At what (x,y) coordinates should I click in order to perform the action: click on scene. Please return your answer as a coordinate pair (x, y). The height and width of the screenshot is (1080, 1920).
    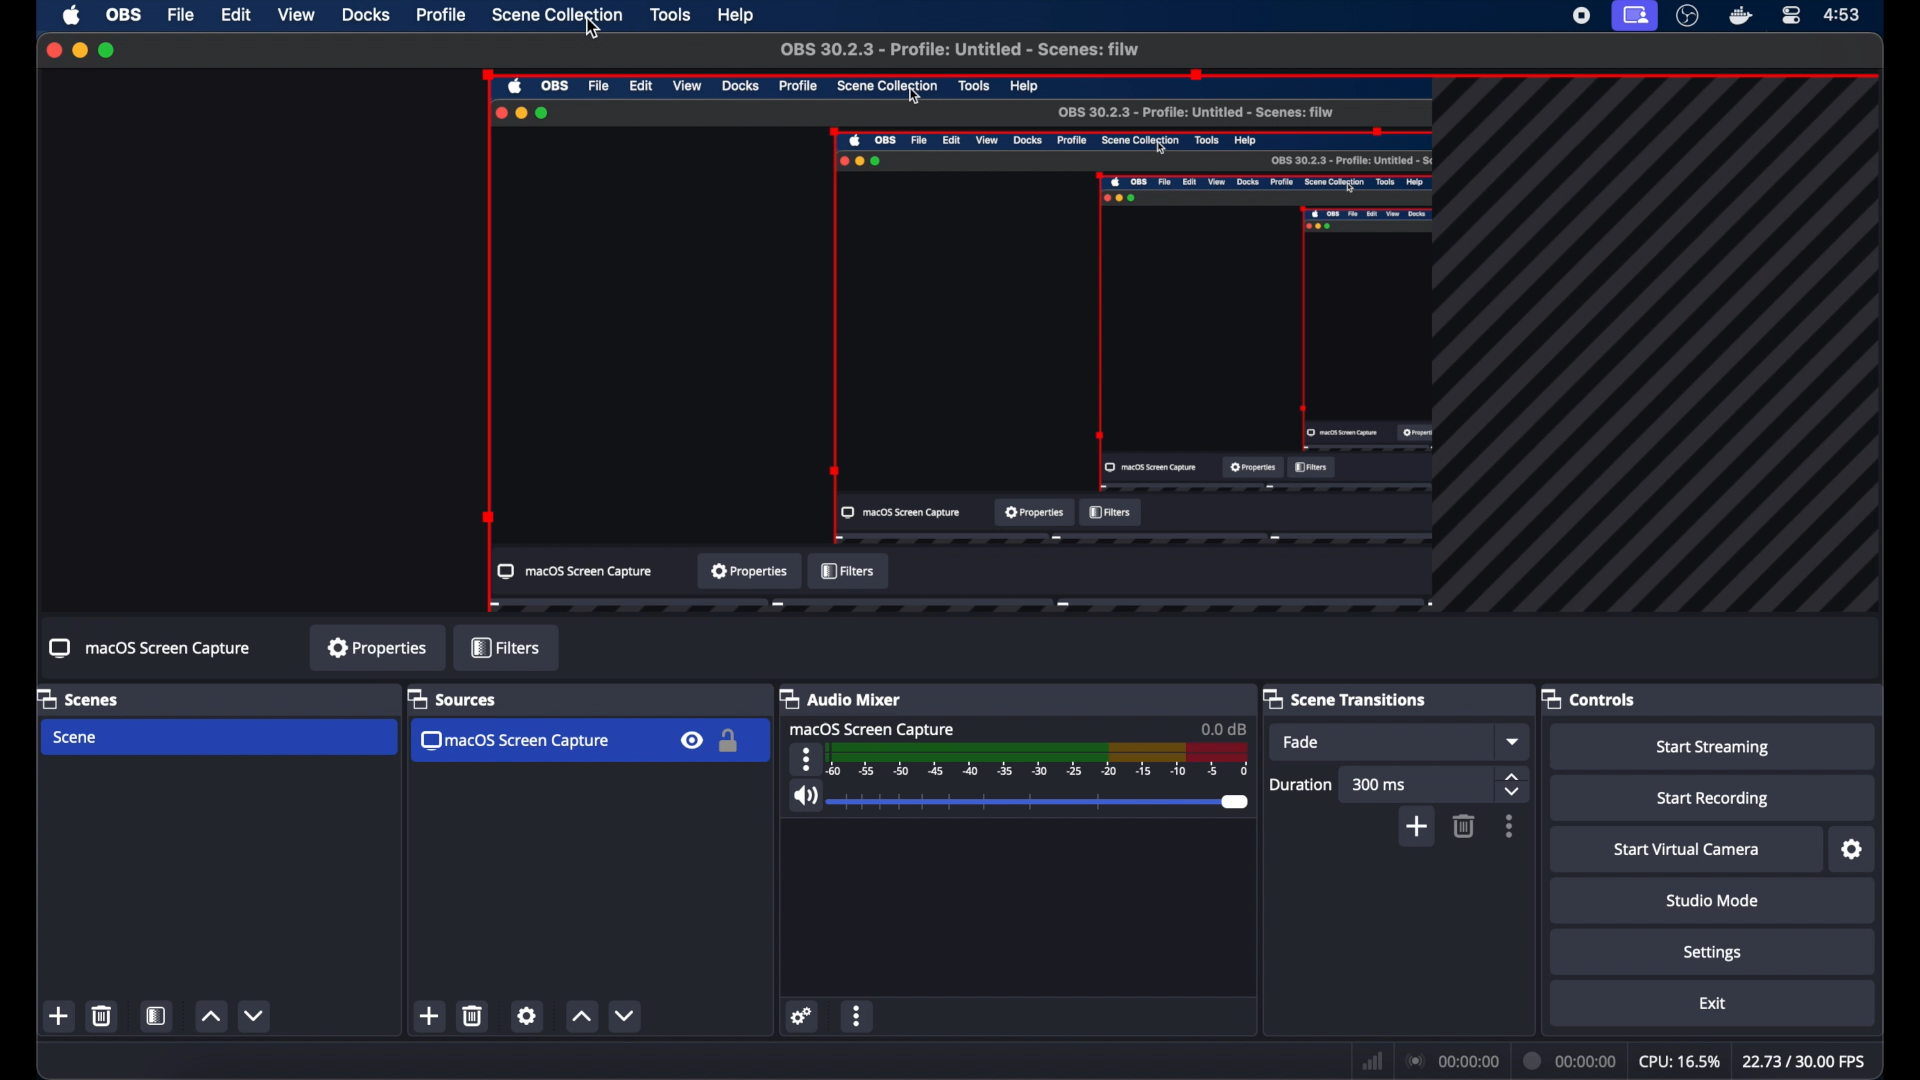
    Looking at the image, I should click on (80, 738).